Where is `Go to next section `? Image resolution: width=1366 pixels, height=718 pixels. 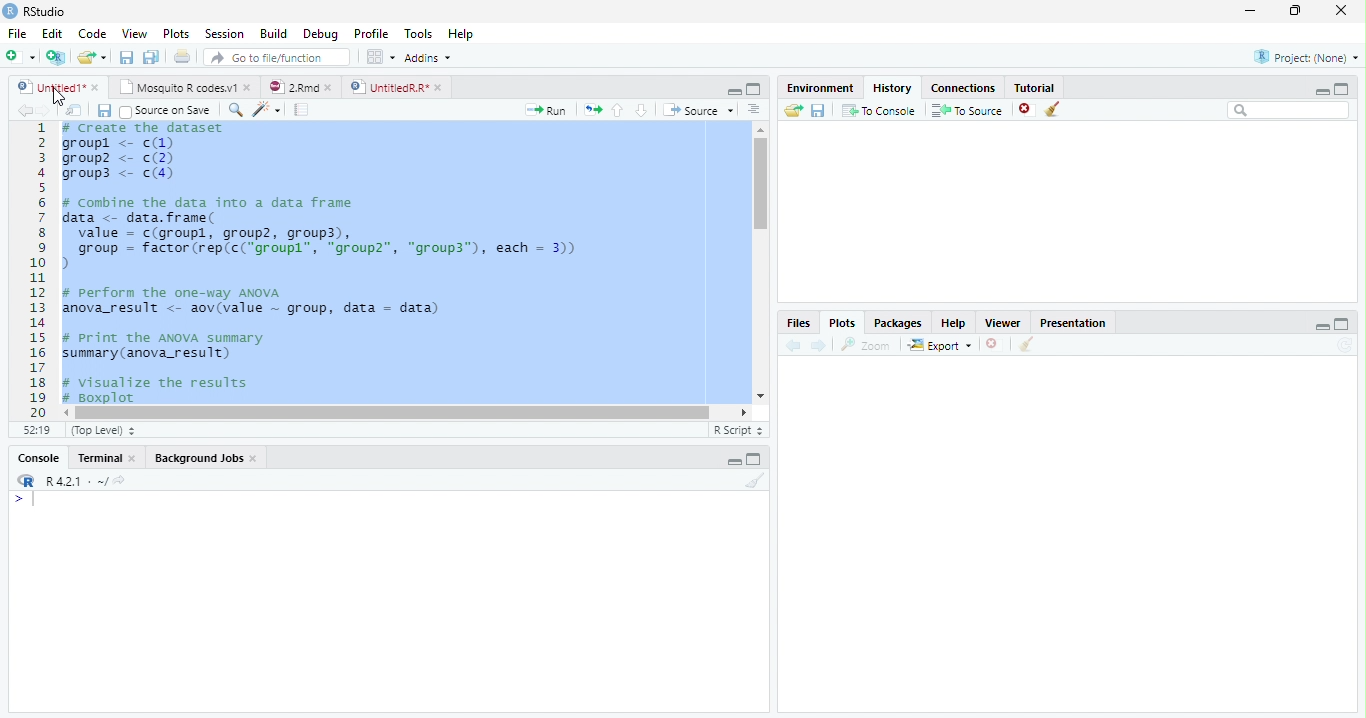
Go to next section  is located at coordinates (642, 110).